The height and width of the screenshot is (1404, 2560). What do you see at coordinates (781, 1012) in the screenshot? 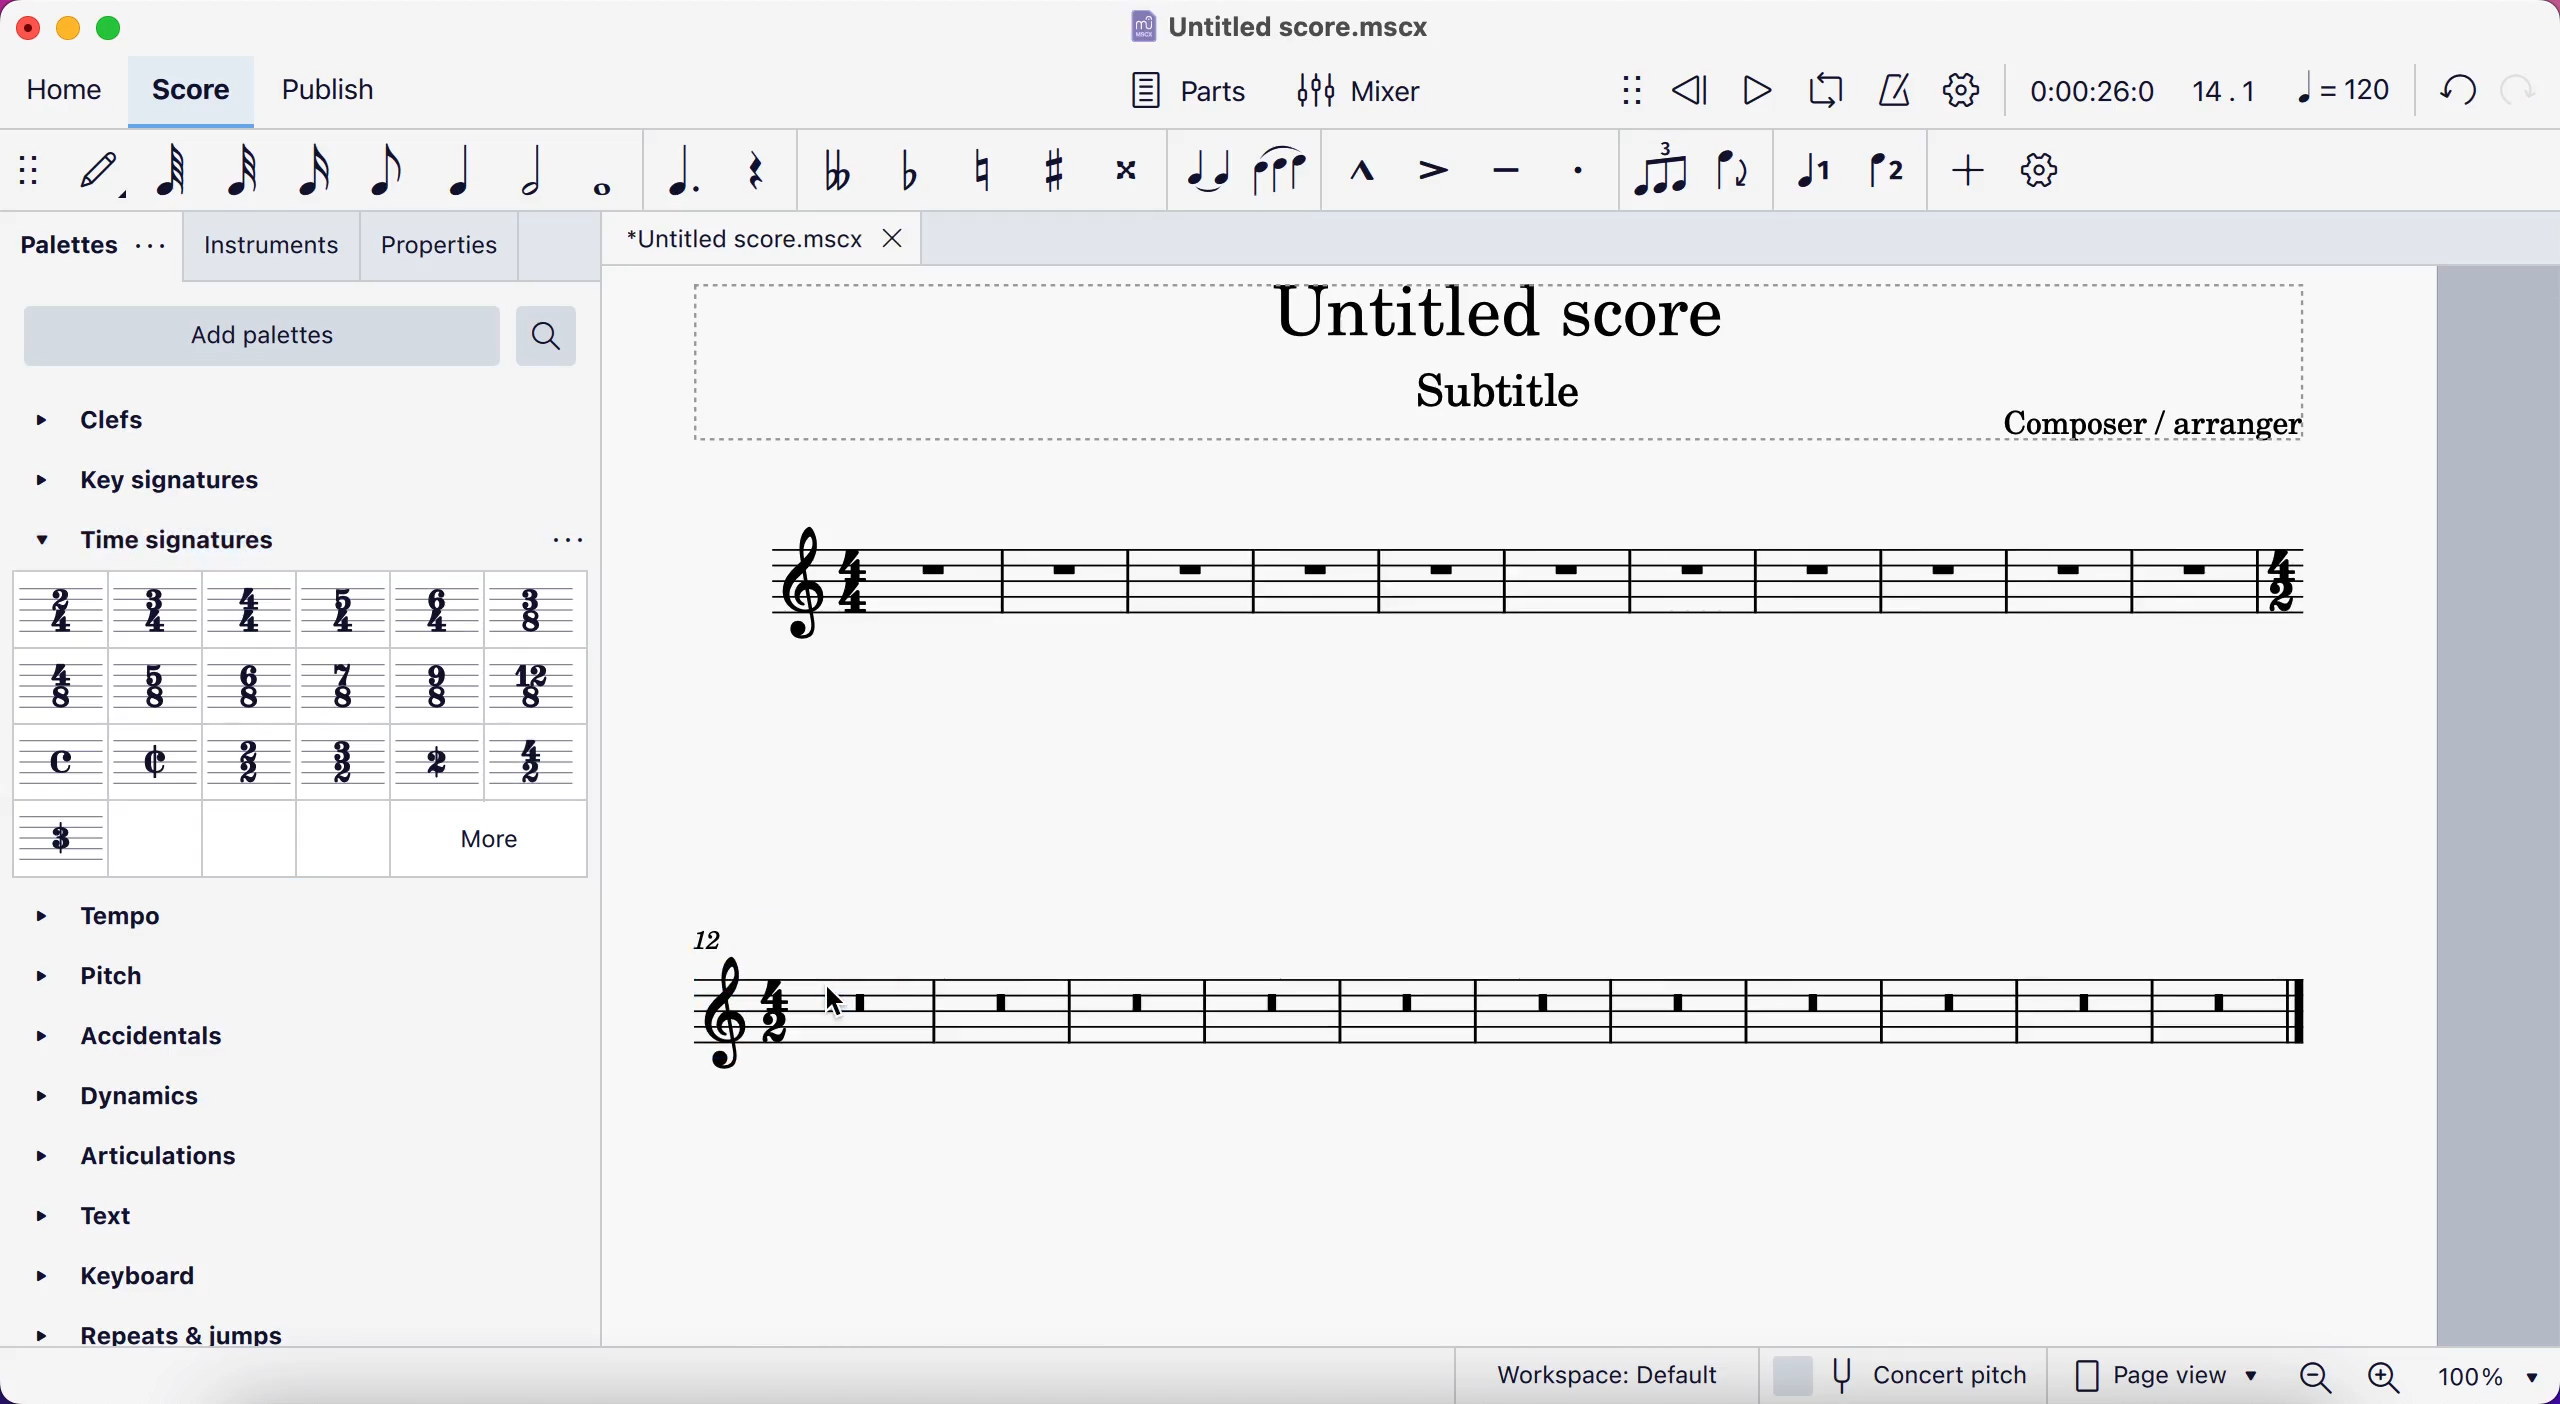
I see `time signature applies` at bounding box center [781, 1012].